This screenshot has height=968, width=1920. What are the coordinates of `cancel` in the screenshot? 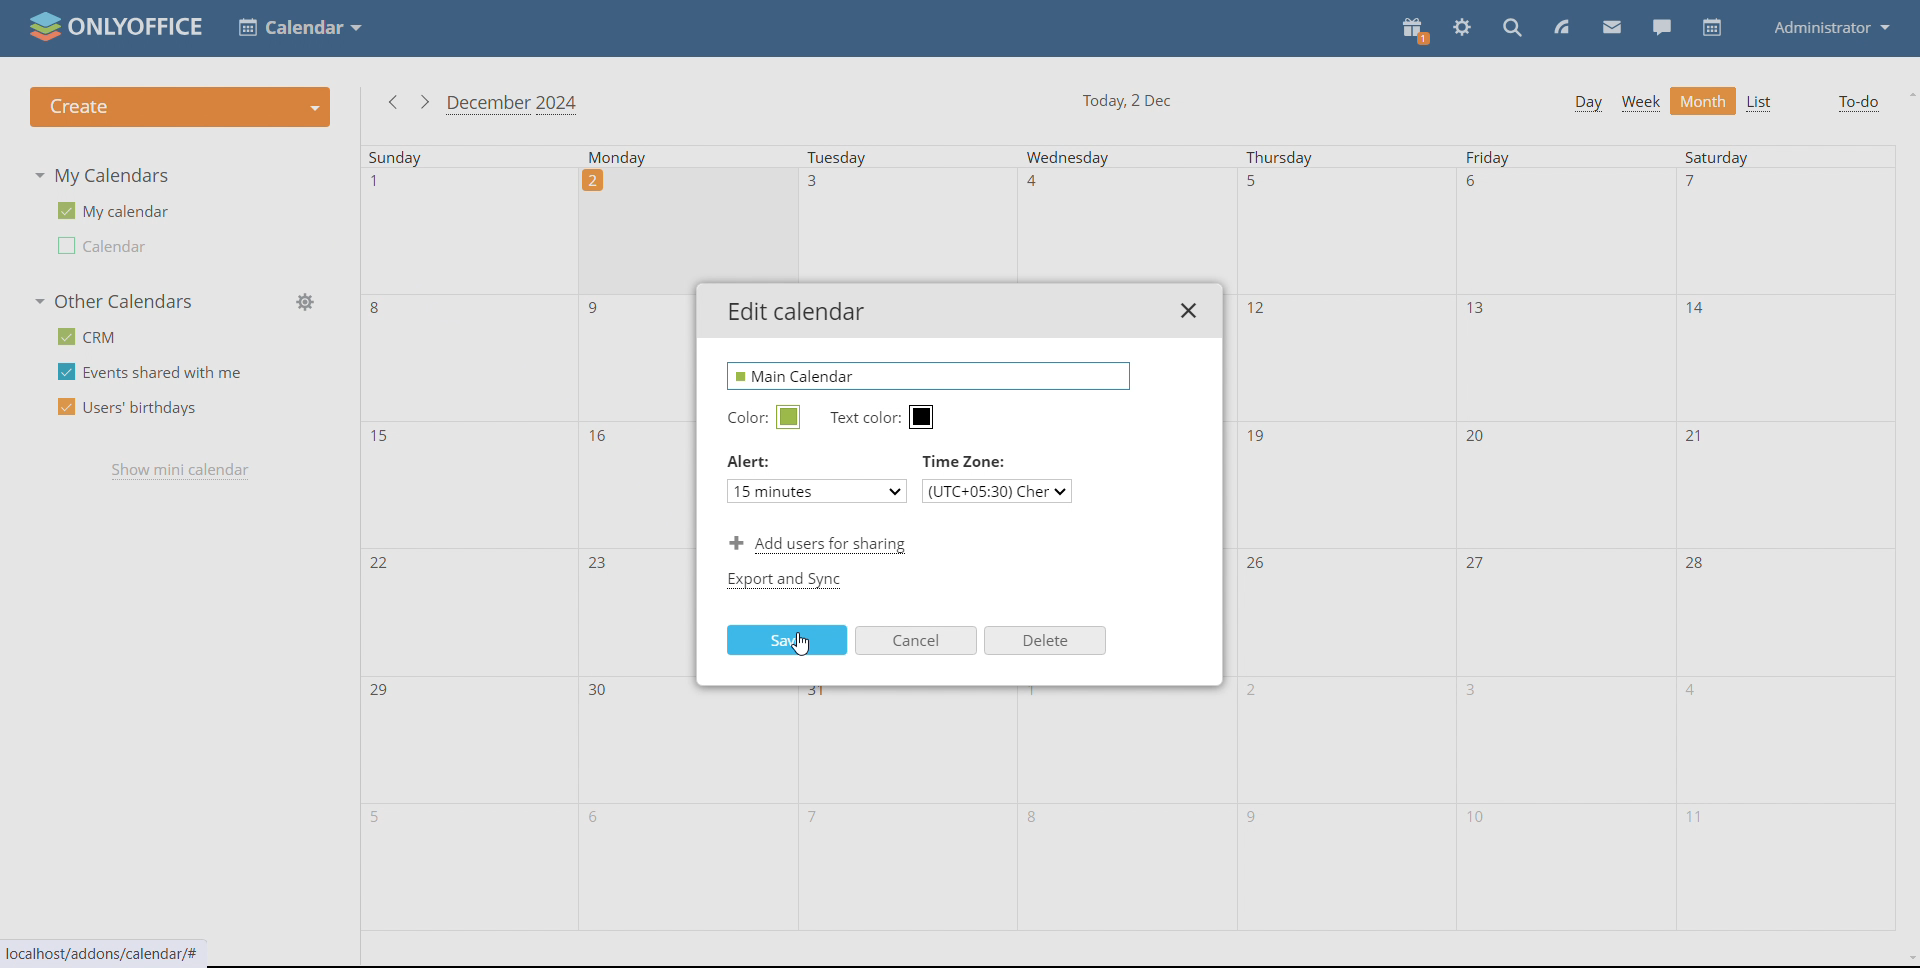 It's located at (915, 641).